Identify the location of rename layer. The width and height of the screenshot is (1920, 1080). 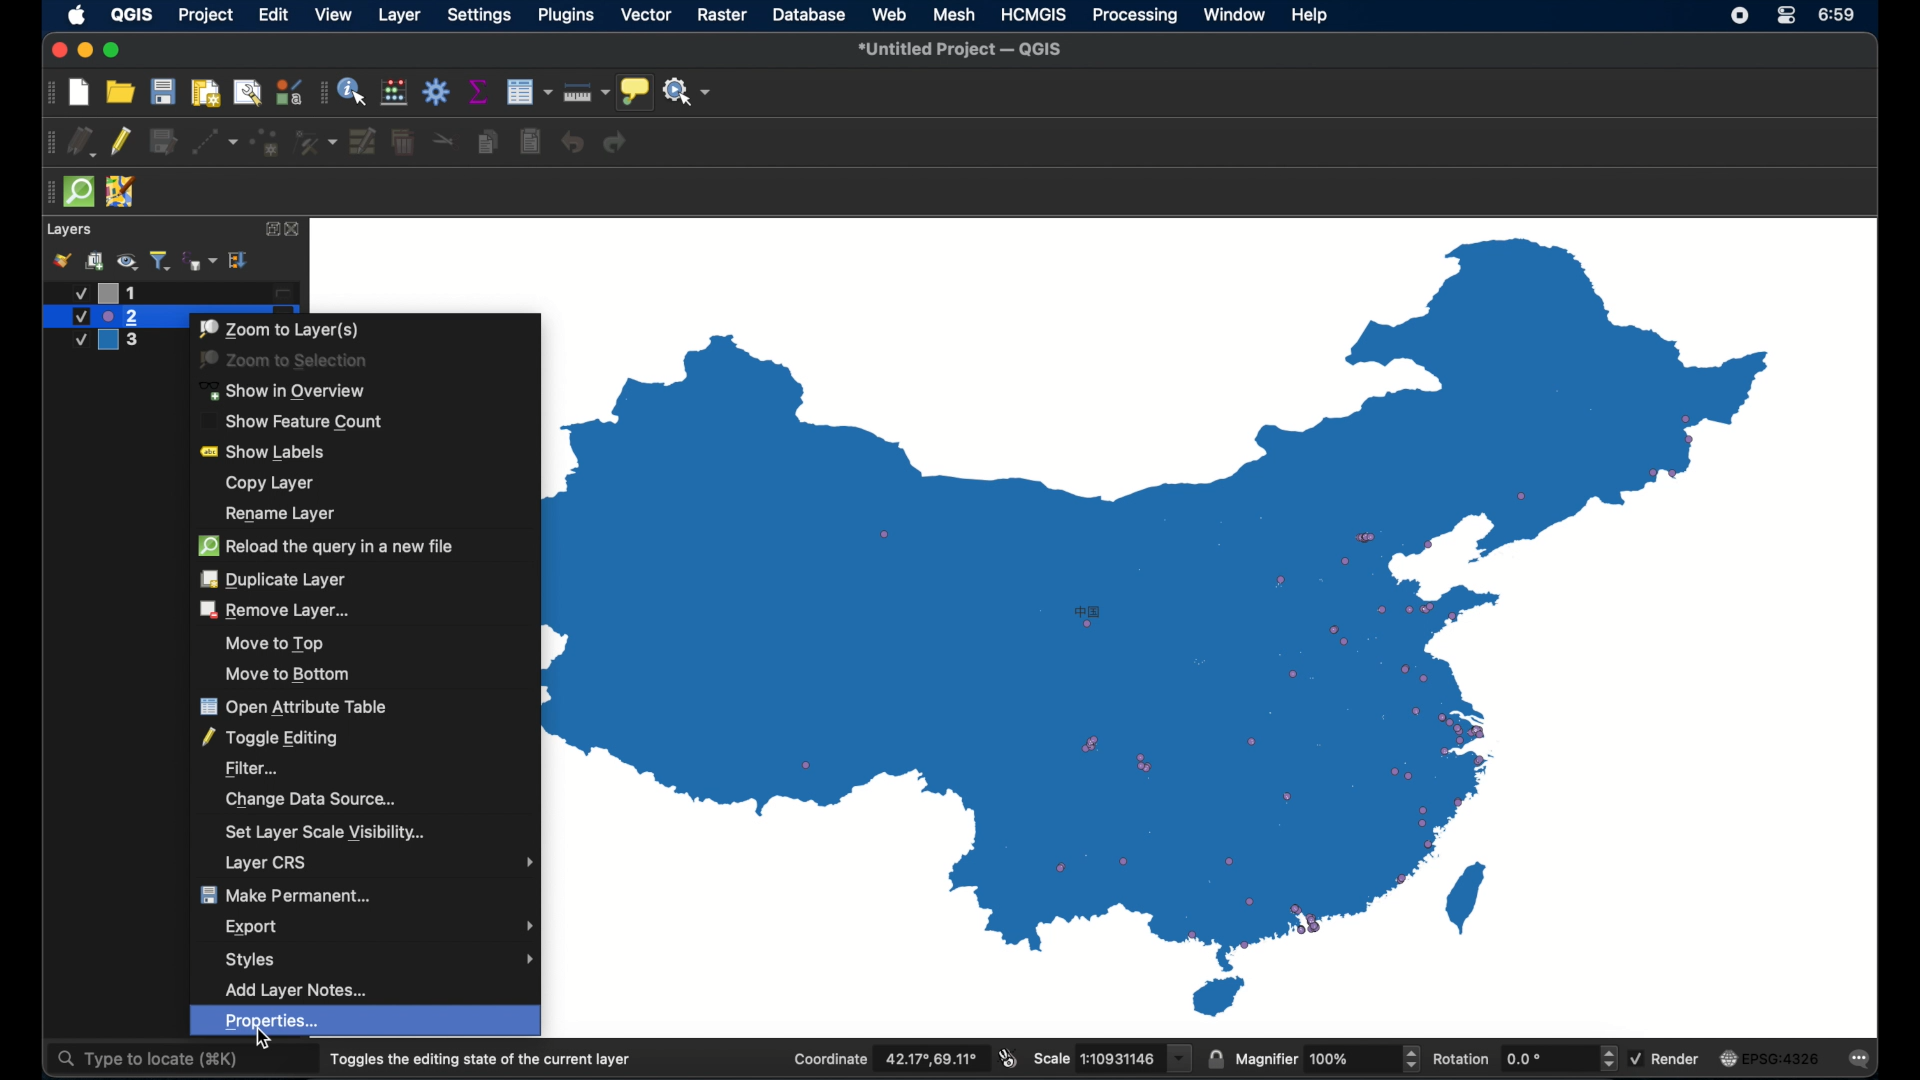
(285, 513).